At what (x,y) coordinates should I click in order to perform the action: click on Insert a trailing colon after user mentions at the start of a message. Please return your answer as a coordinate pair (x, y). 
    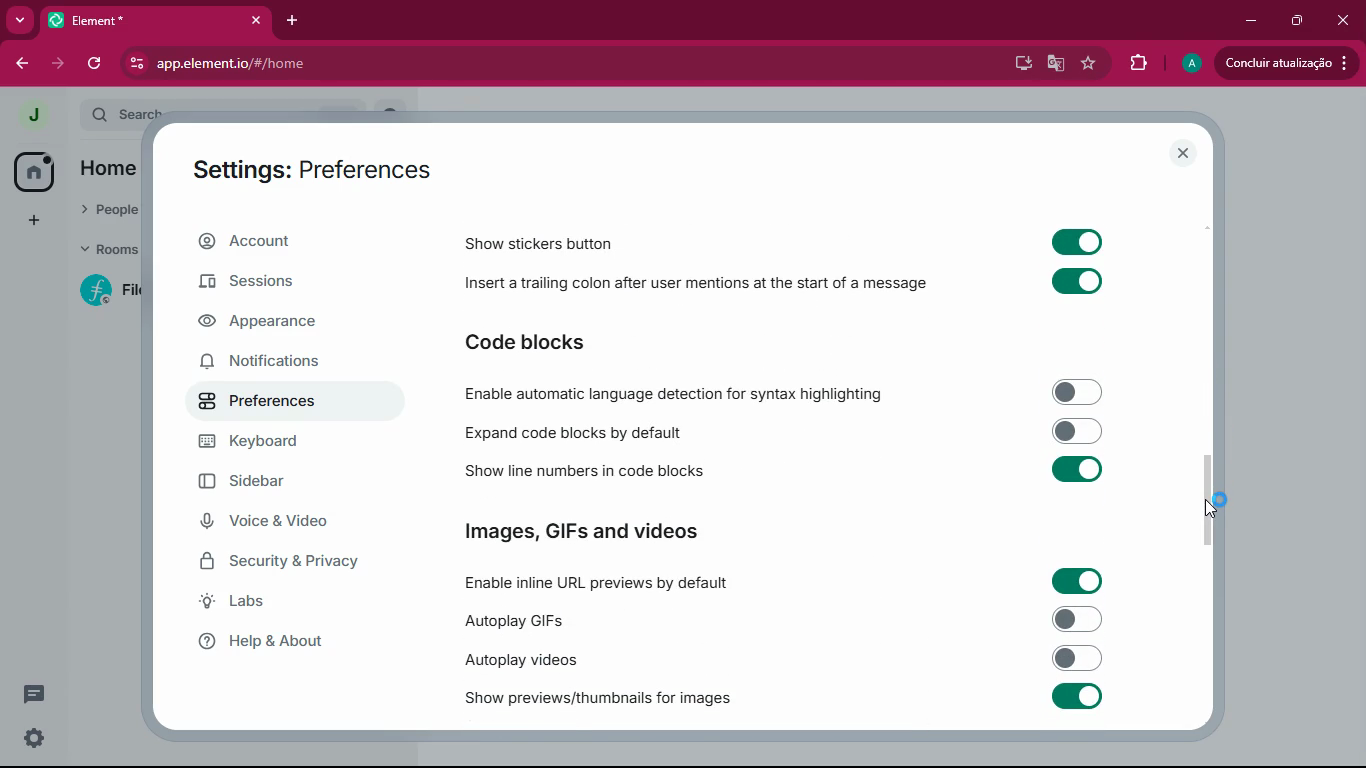
    Looking at the image, I should click on (697, 285).